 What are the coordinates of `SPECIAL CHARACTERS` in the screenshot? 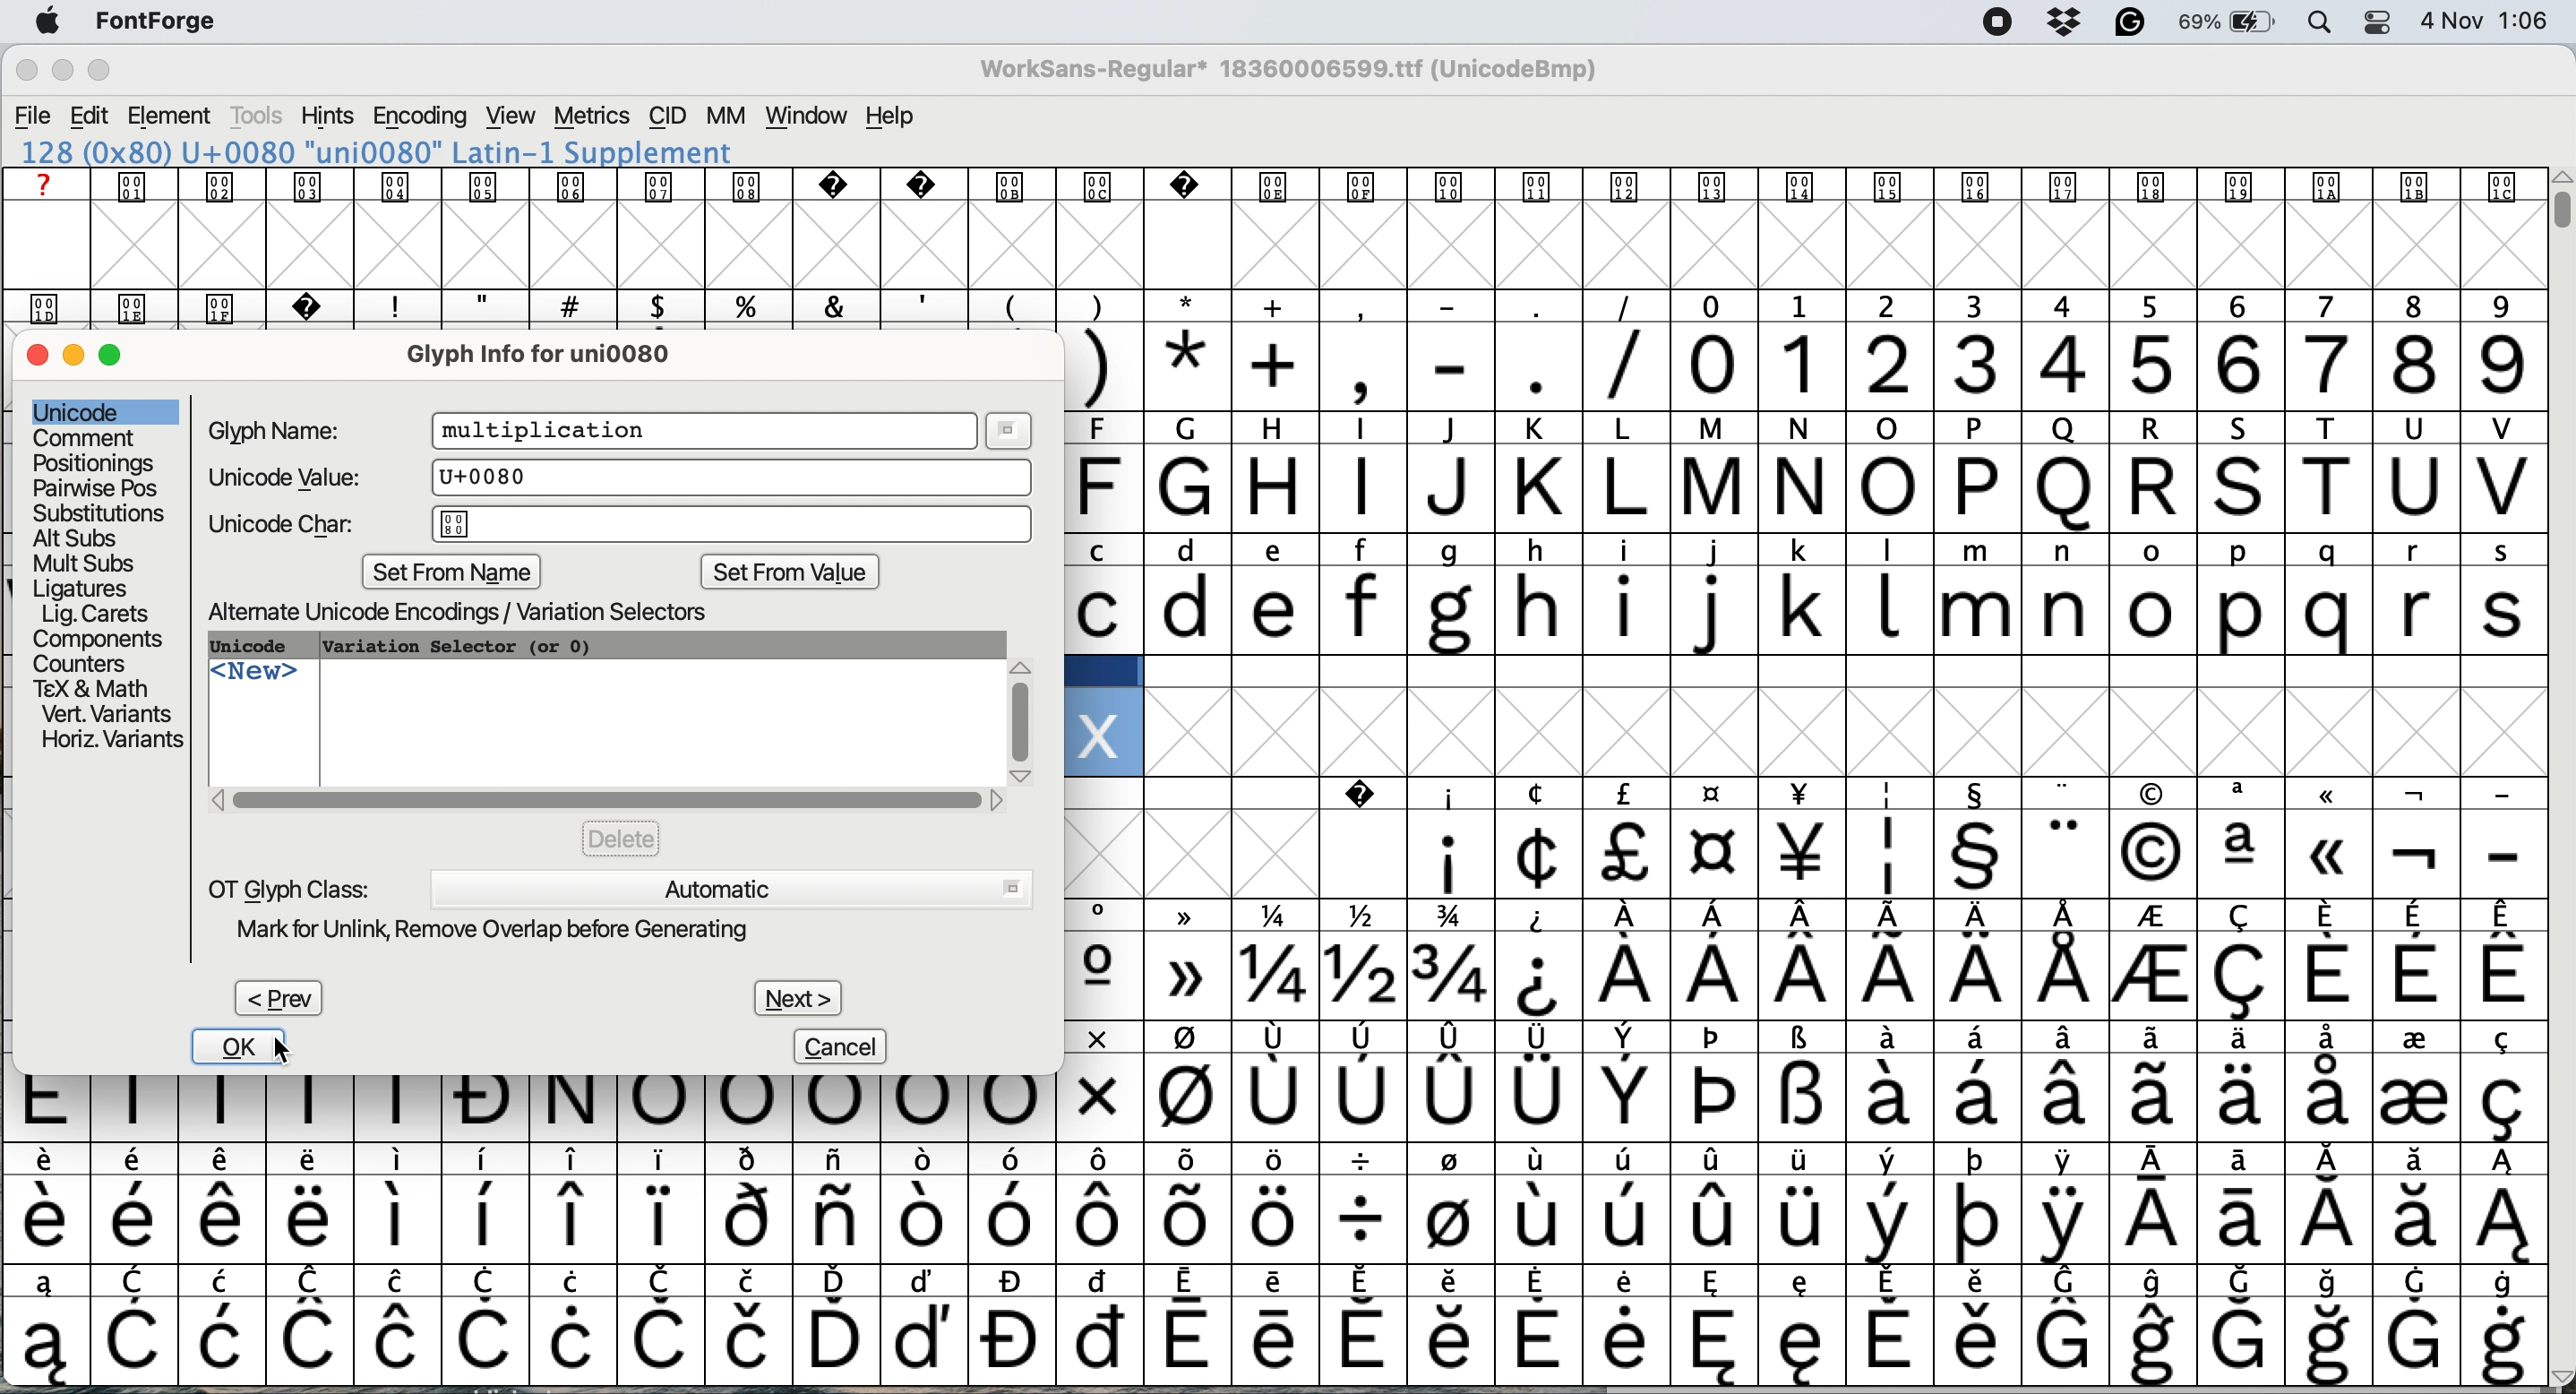 It's located at (1804, 794).